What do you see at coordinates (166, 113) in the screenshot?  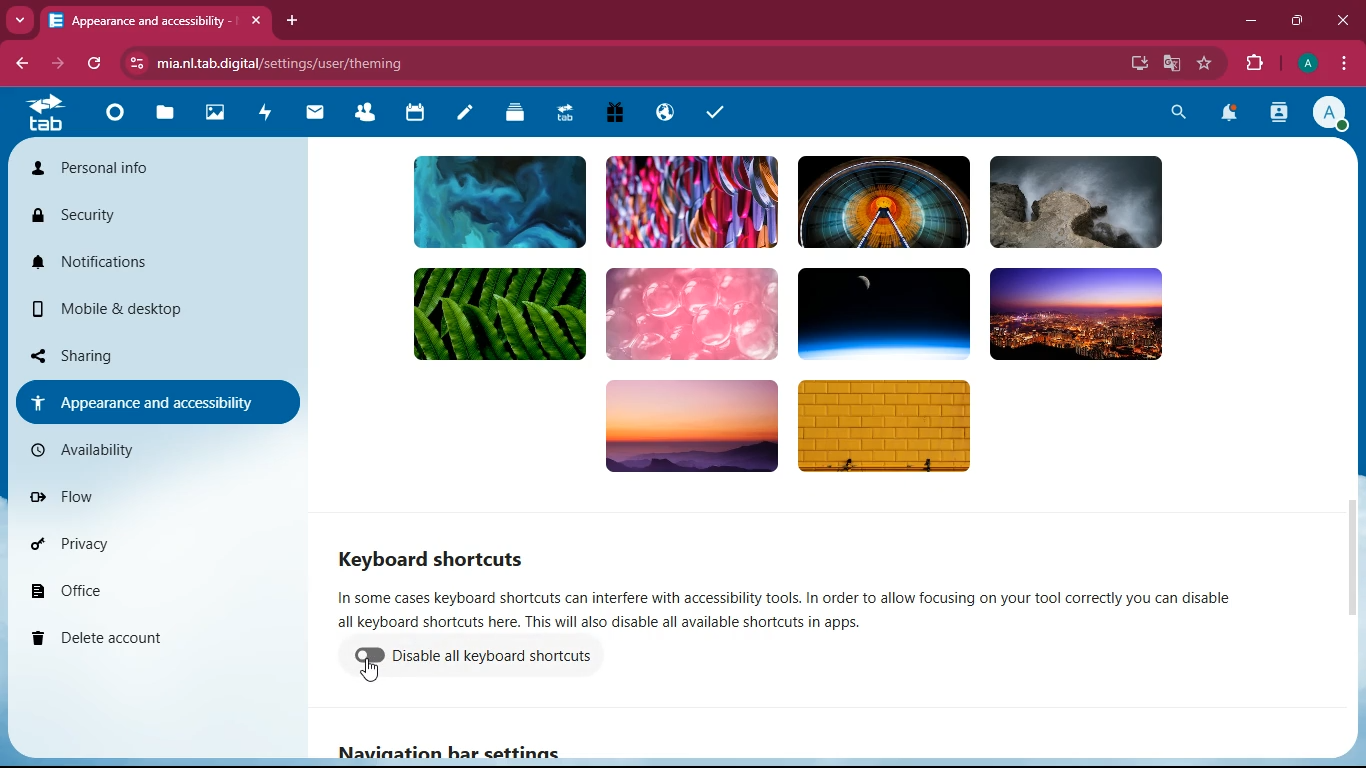 I see `files` at bounding box center [166, 113].